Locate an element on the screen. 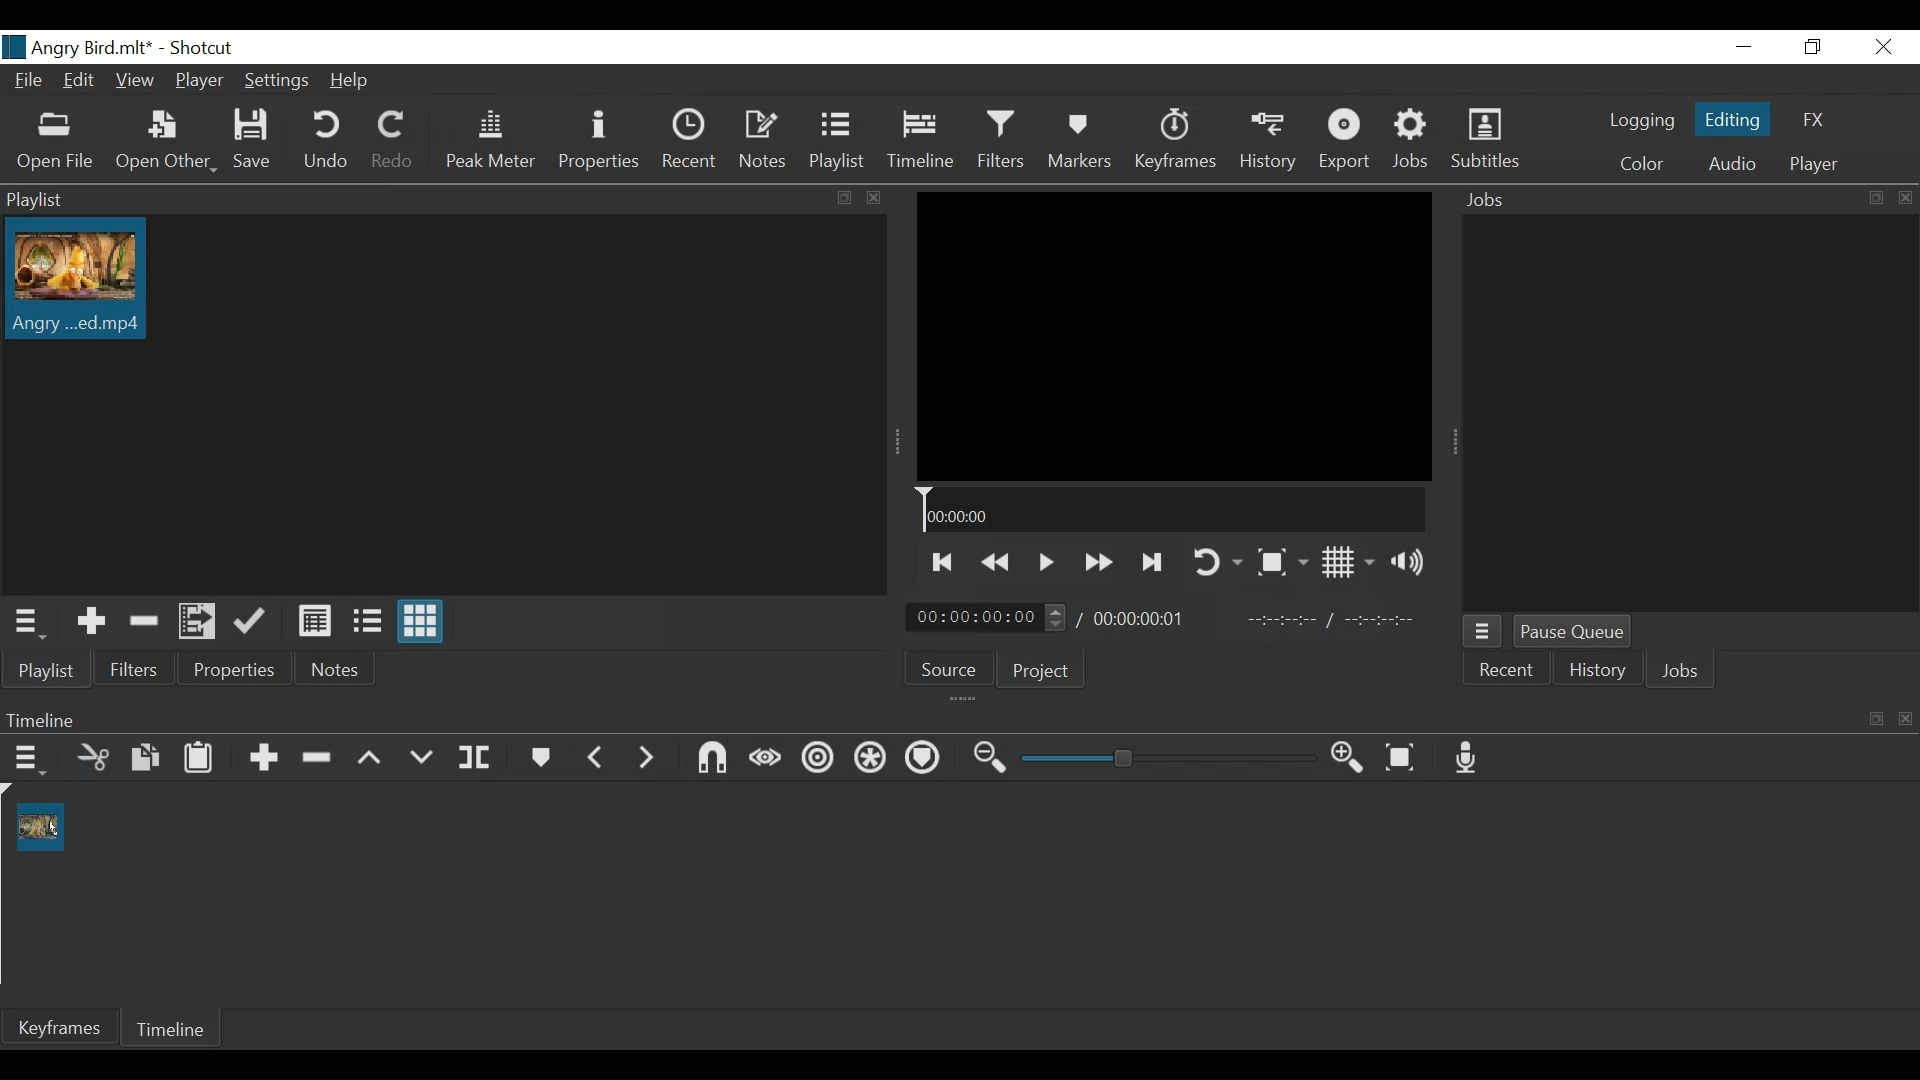 The height and width of the screenshot is (1080, 1920). Skip to the next point is located at coordinates (1150, 564).